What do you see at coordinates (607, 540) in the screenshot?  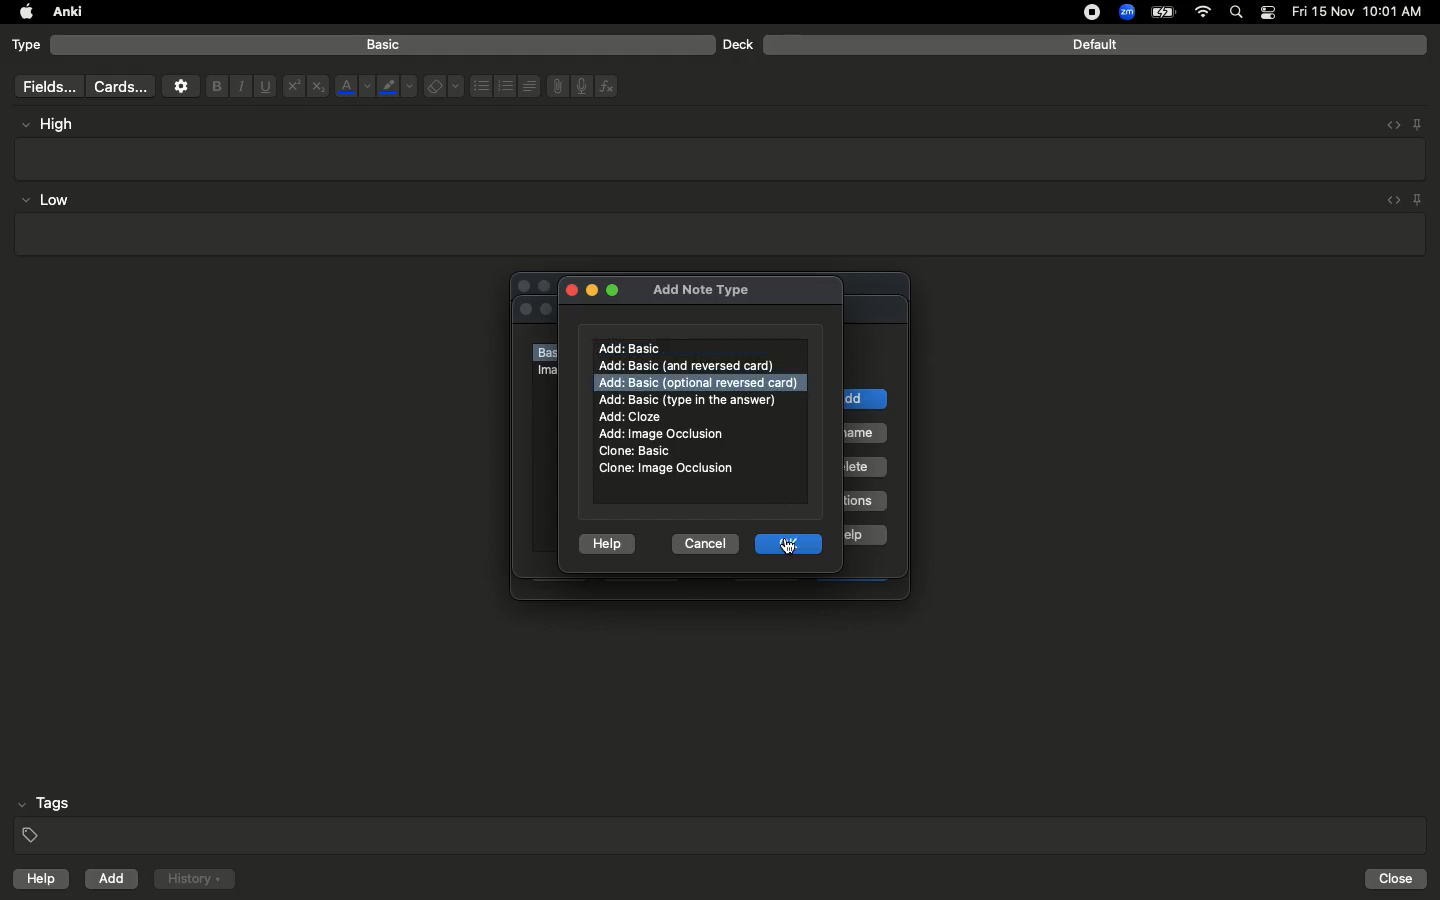 I see `Help` at bounding box center [607, 540].